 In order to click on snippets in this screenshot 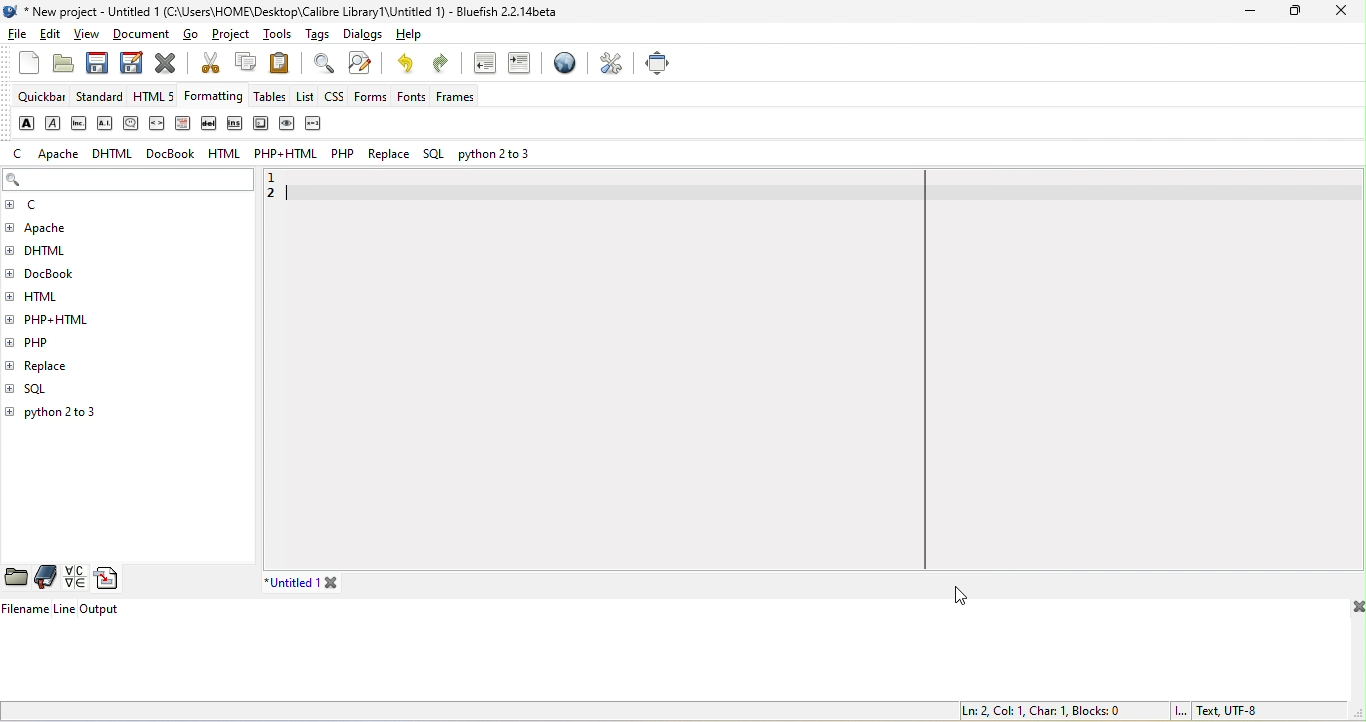, I will do `click(111, 579)`.